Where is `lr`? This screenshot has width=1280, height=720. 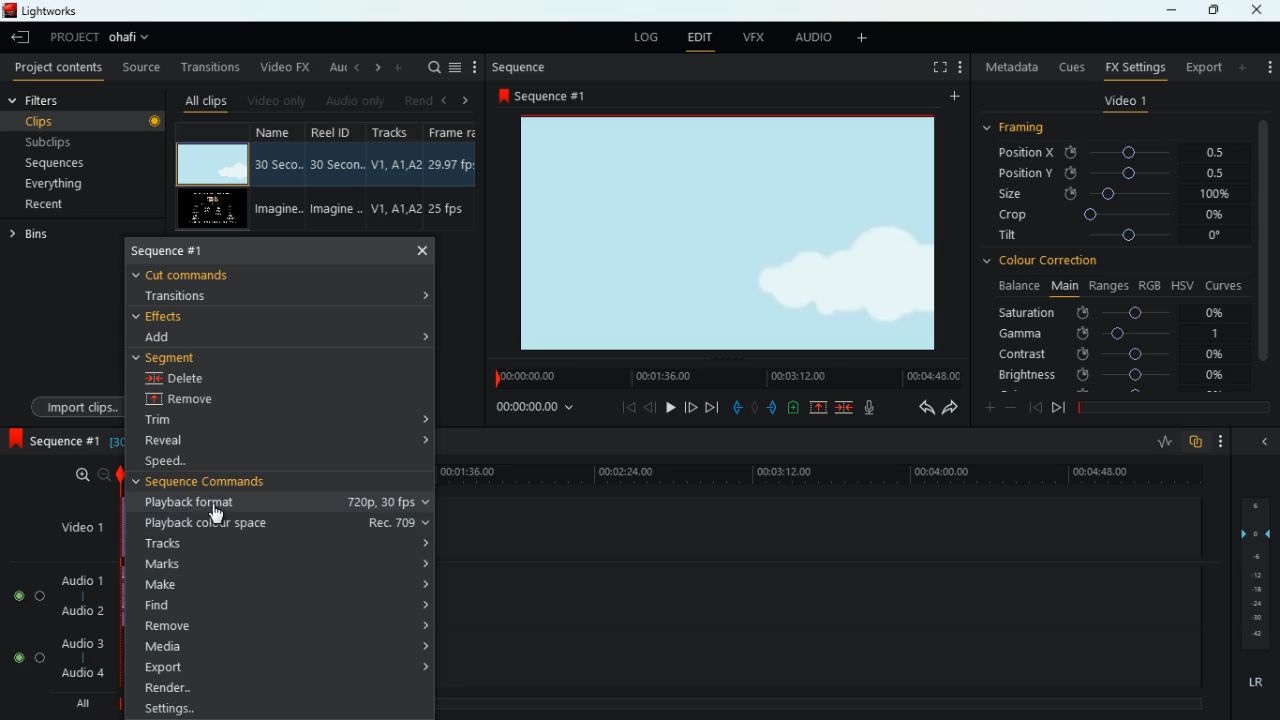 lr is located at coordinates (1253, 684).